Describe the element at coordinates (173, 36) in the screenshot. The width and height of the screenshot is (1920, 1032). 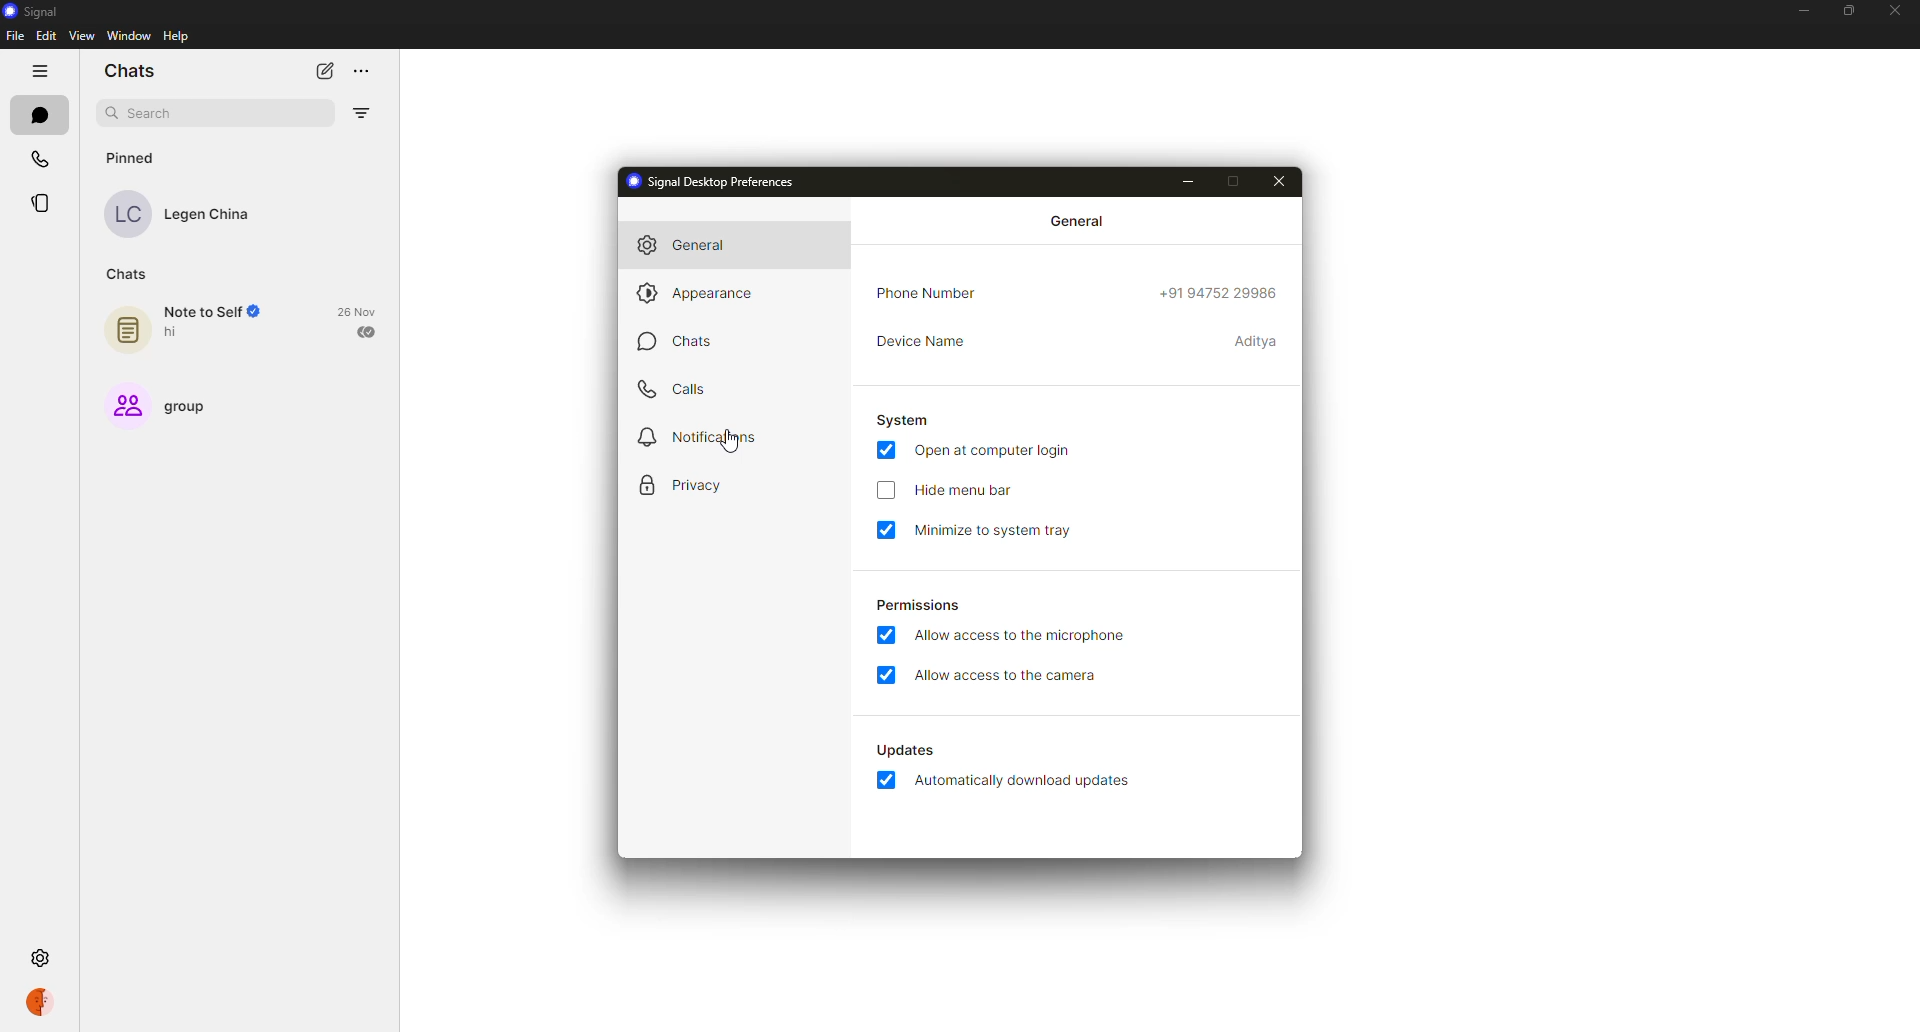
I see `help` at that location.